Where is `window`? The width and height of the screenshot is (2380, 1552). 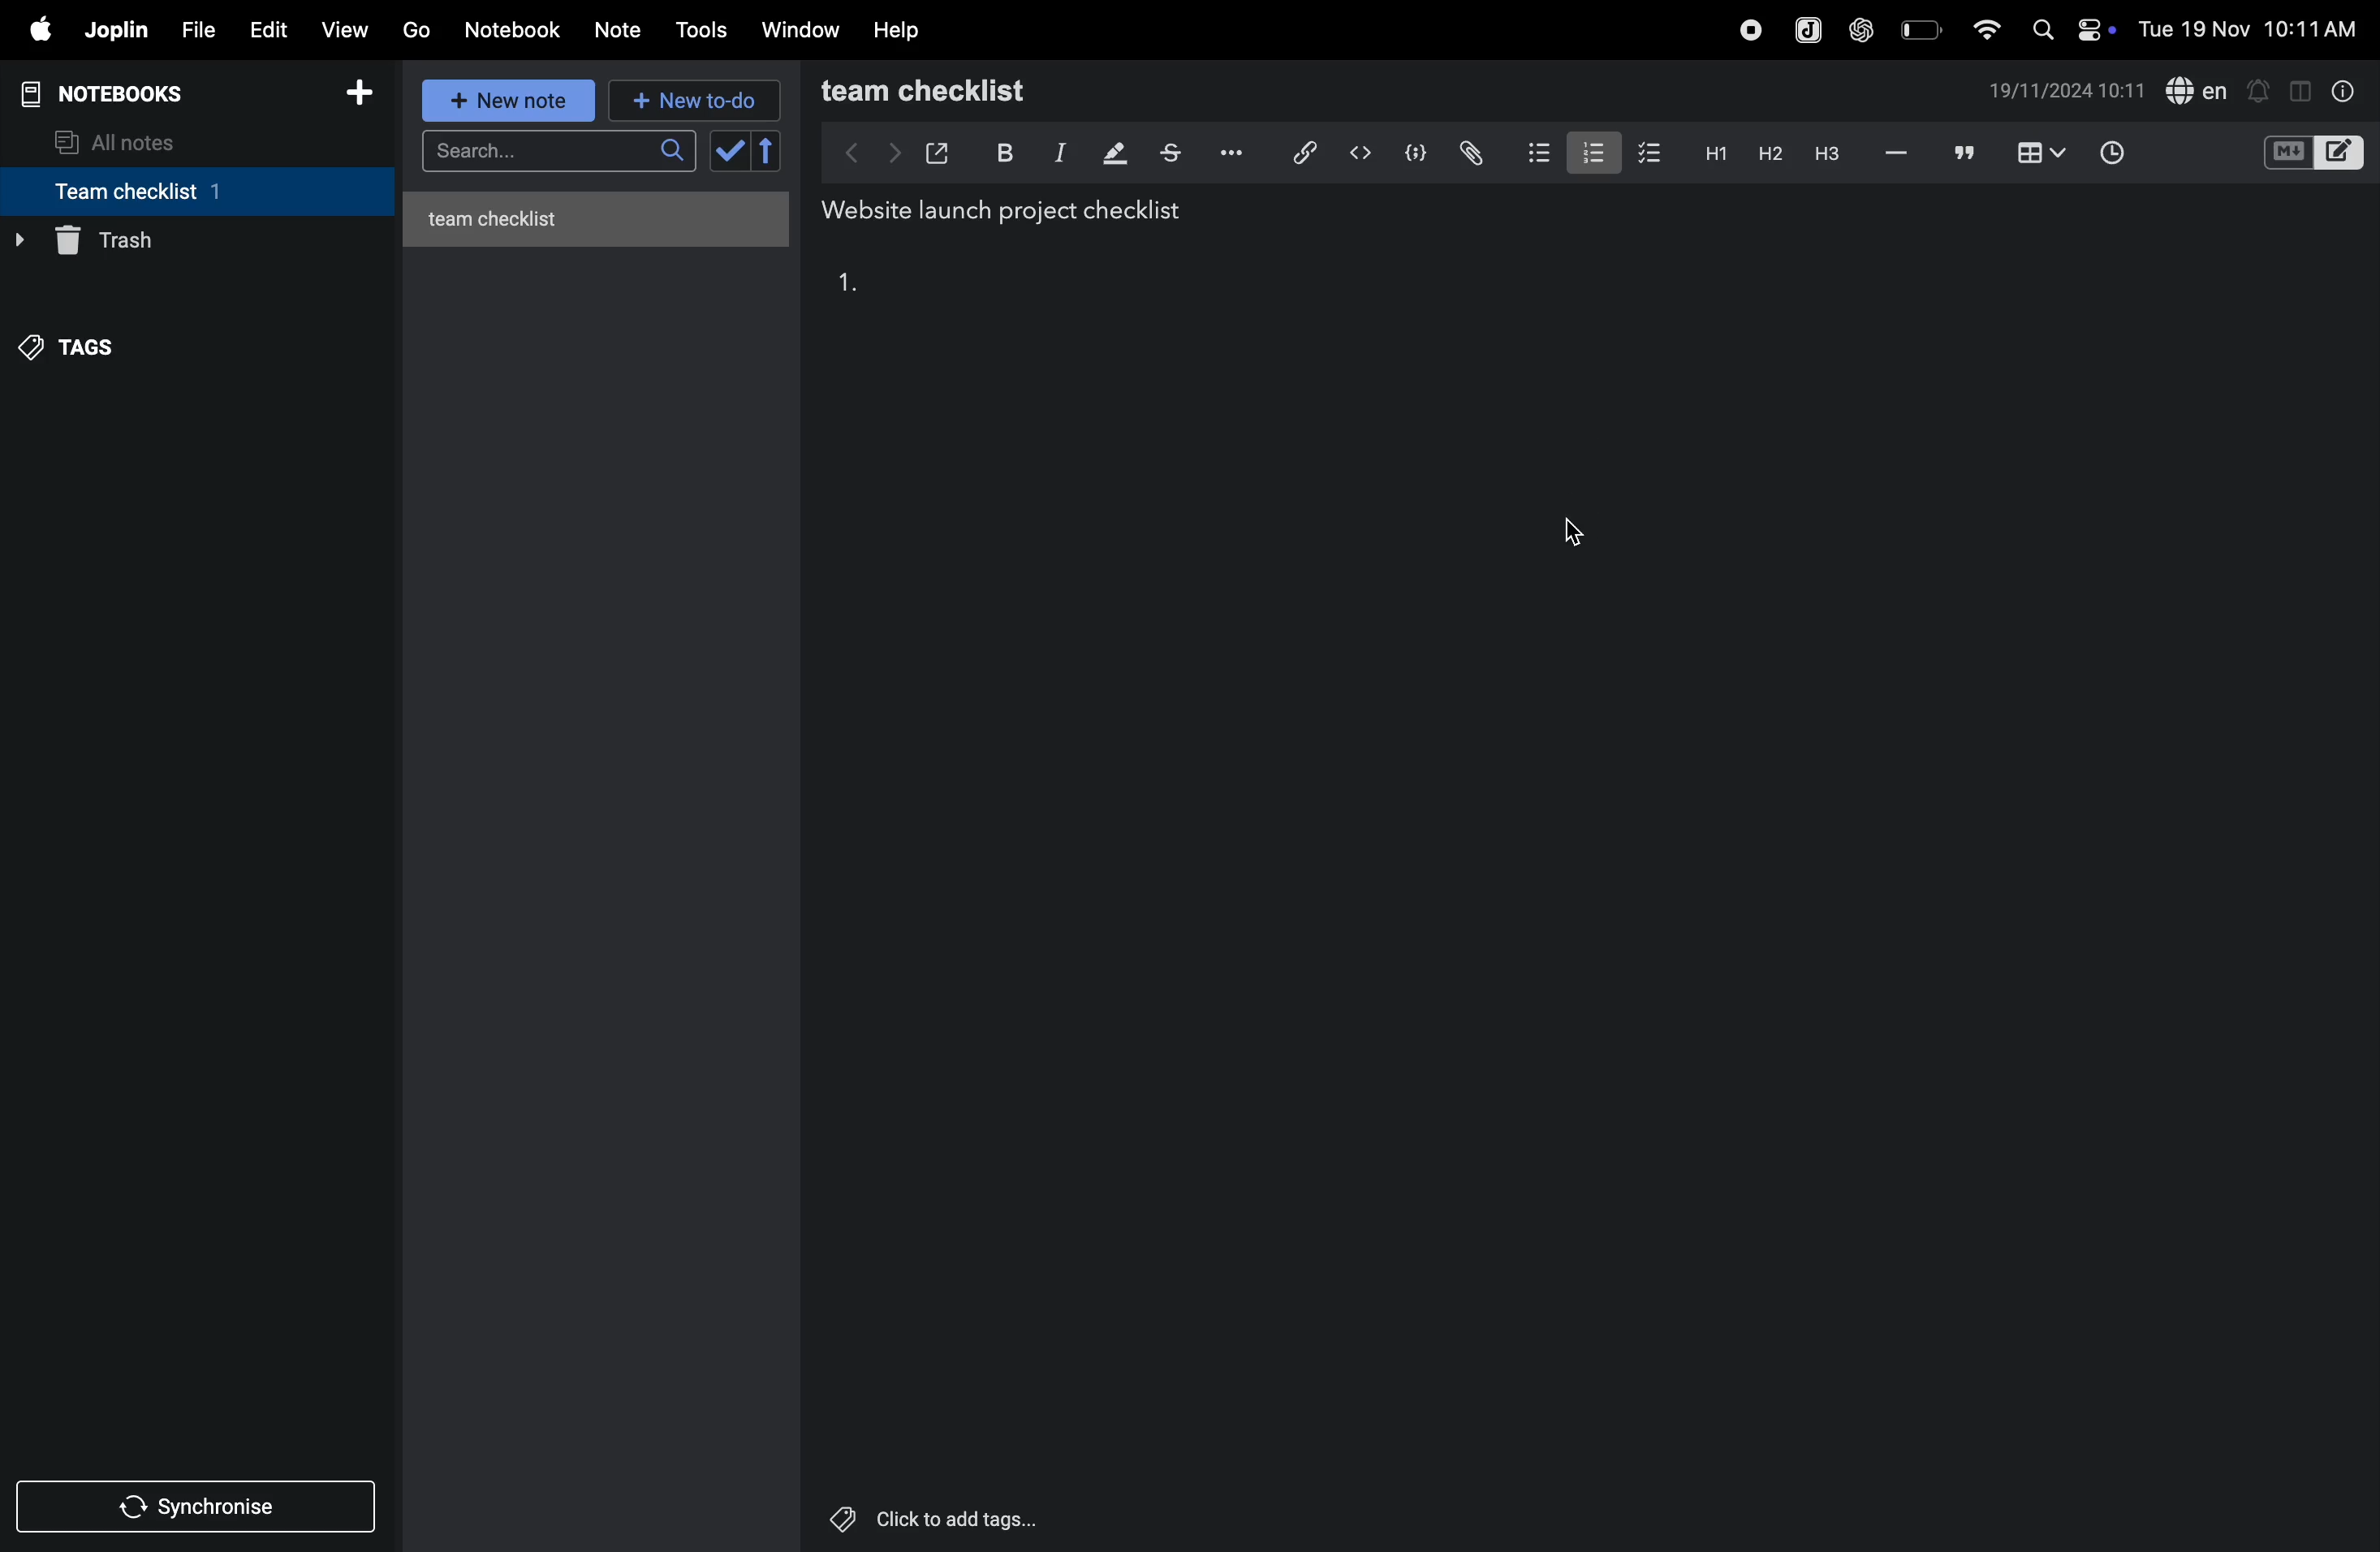 window is located at coordinates (799, 31).